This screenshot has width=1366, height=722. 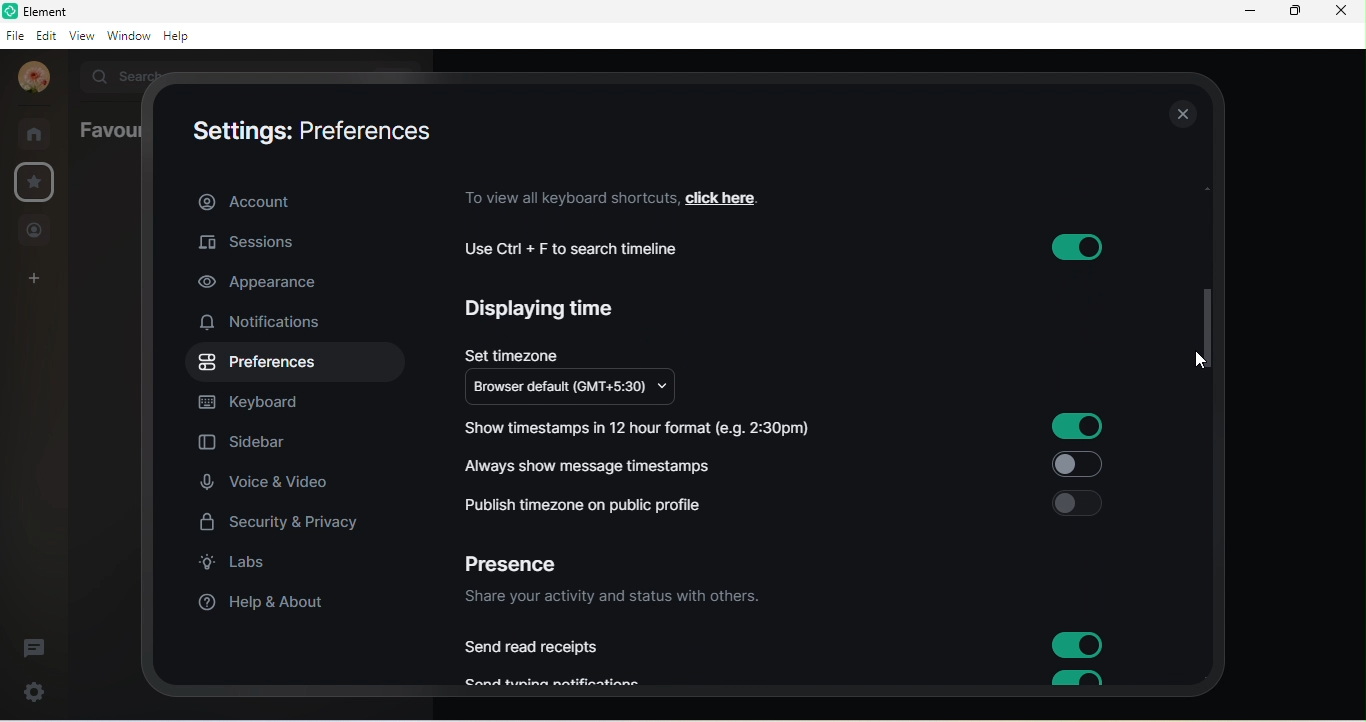 What do you see at coordinates (37, 230) in the screenshot?
I see `people` at bounding box center [37, 230].